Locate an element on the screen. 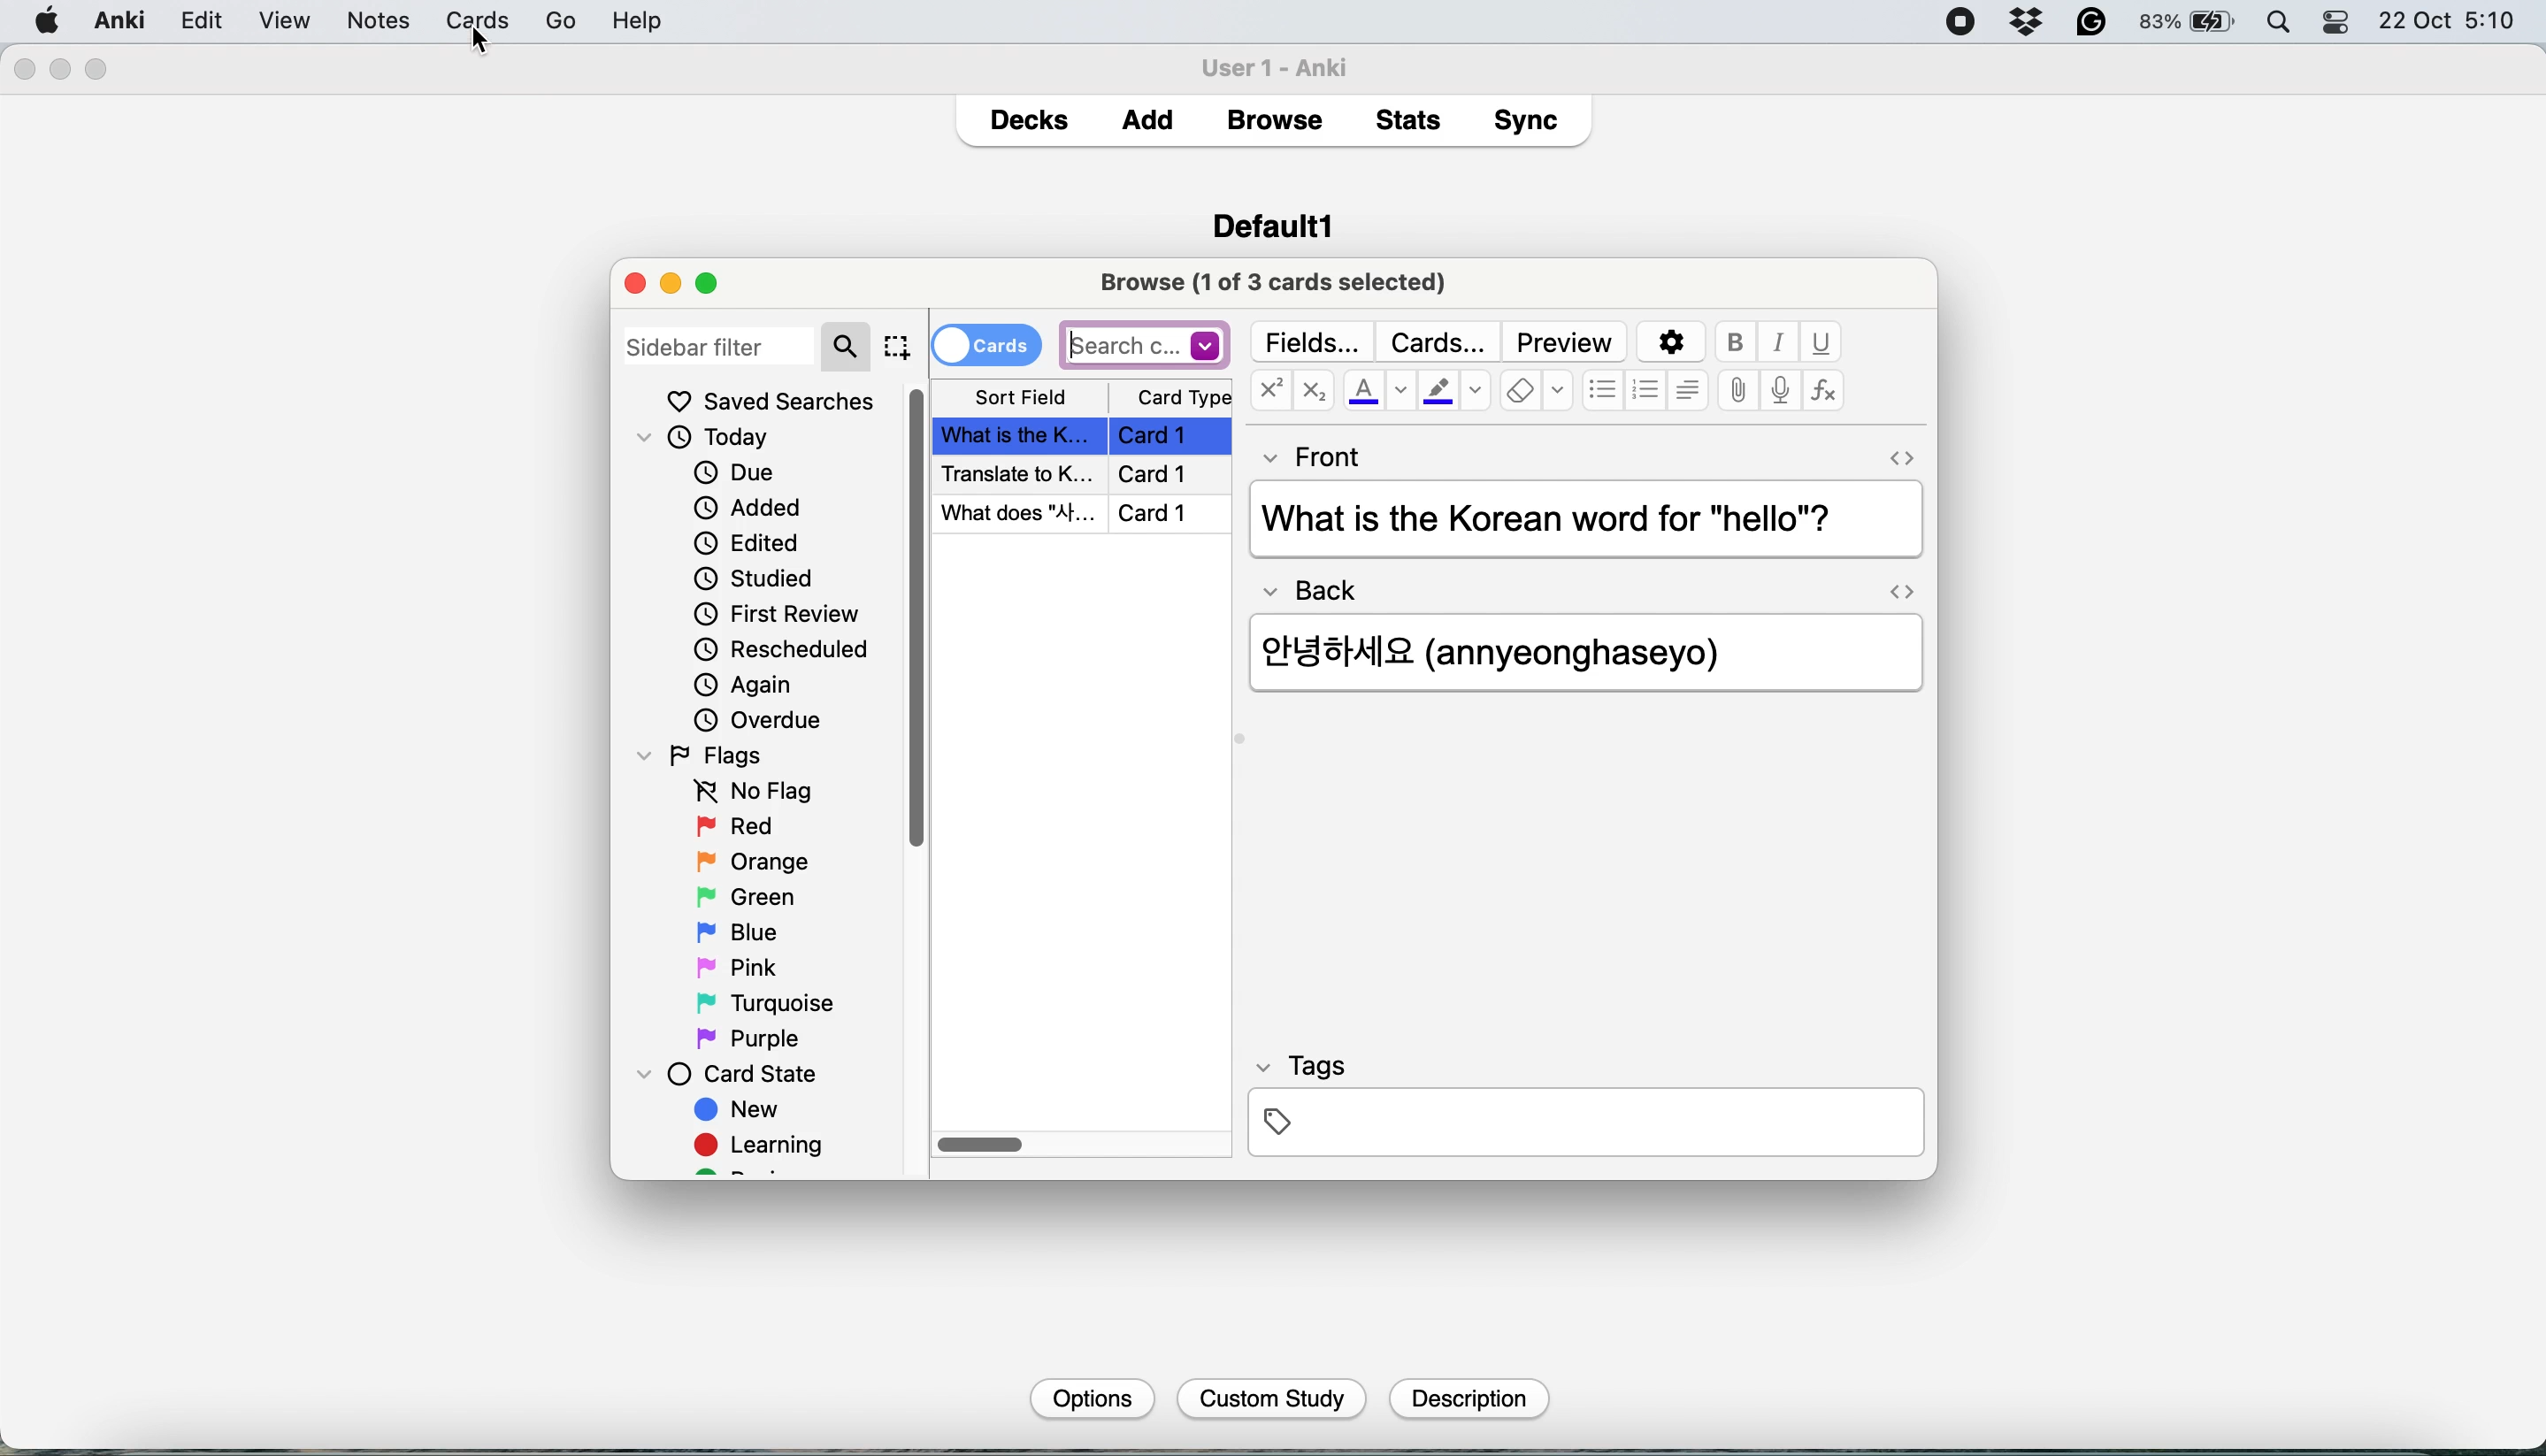 The height and width of the screenshot is (1456, 2546). grammarly is located at coordinates (2093, 23).